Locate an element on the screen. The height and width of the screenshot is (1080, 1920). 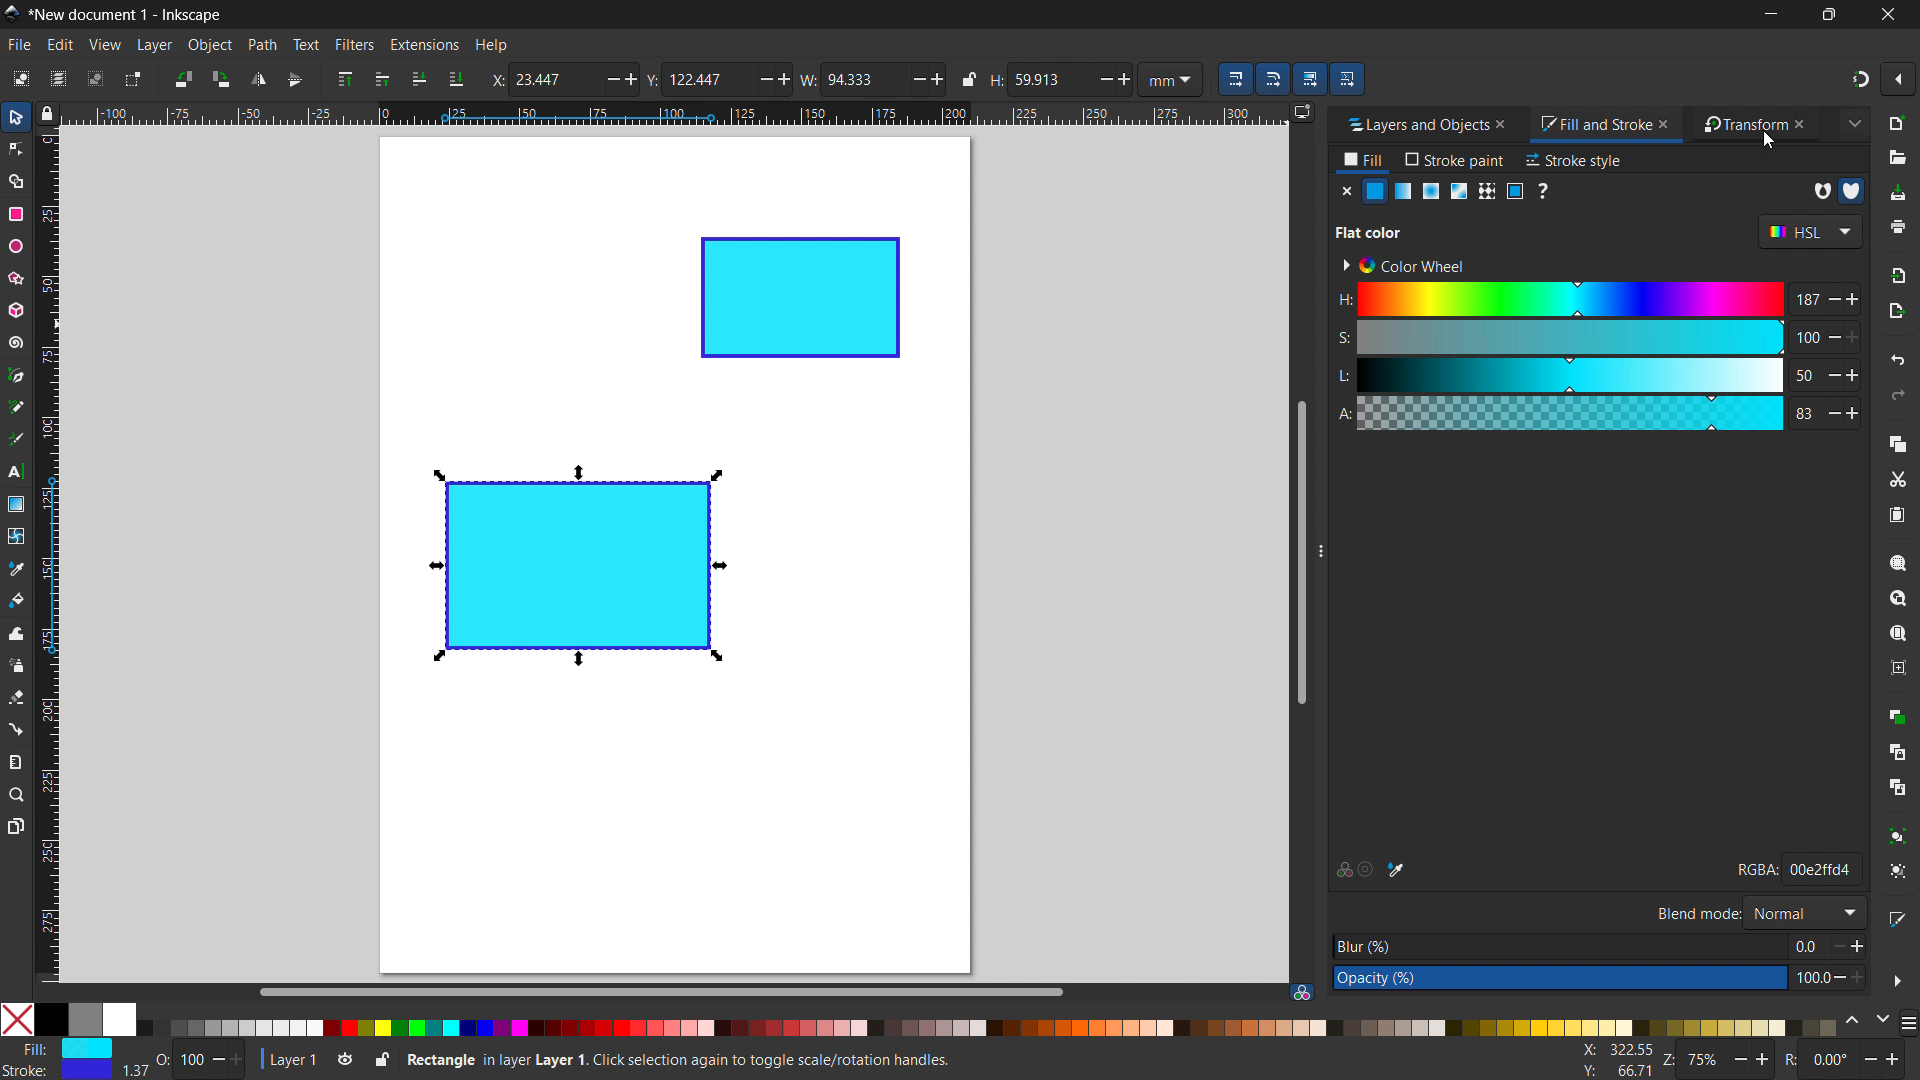
paint bucket tool is located at coordinates (18, 599).